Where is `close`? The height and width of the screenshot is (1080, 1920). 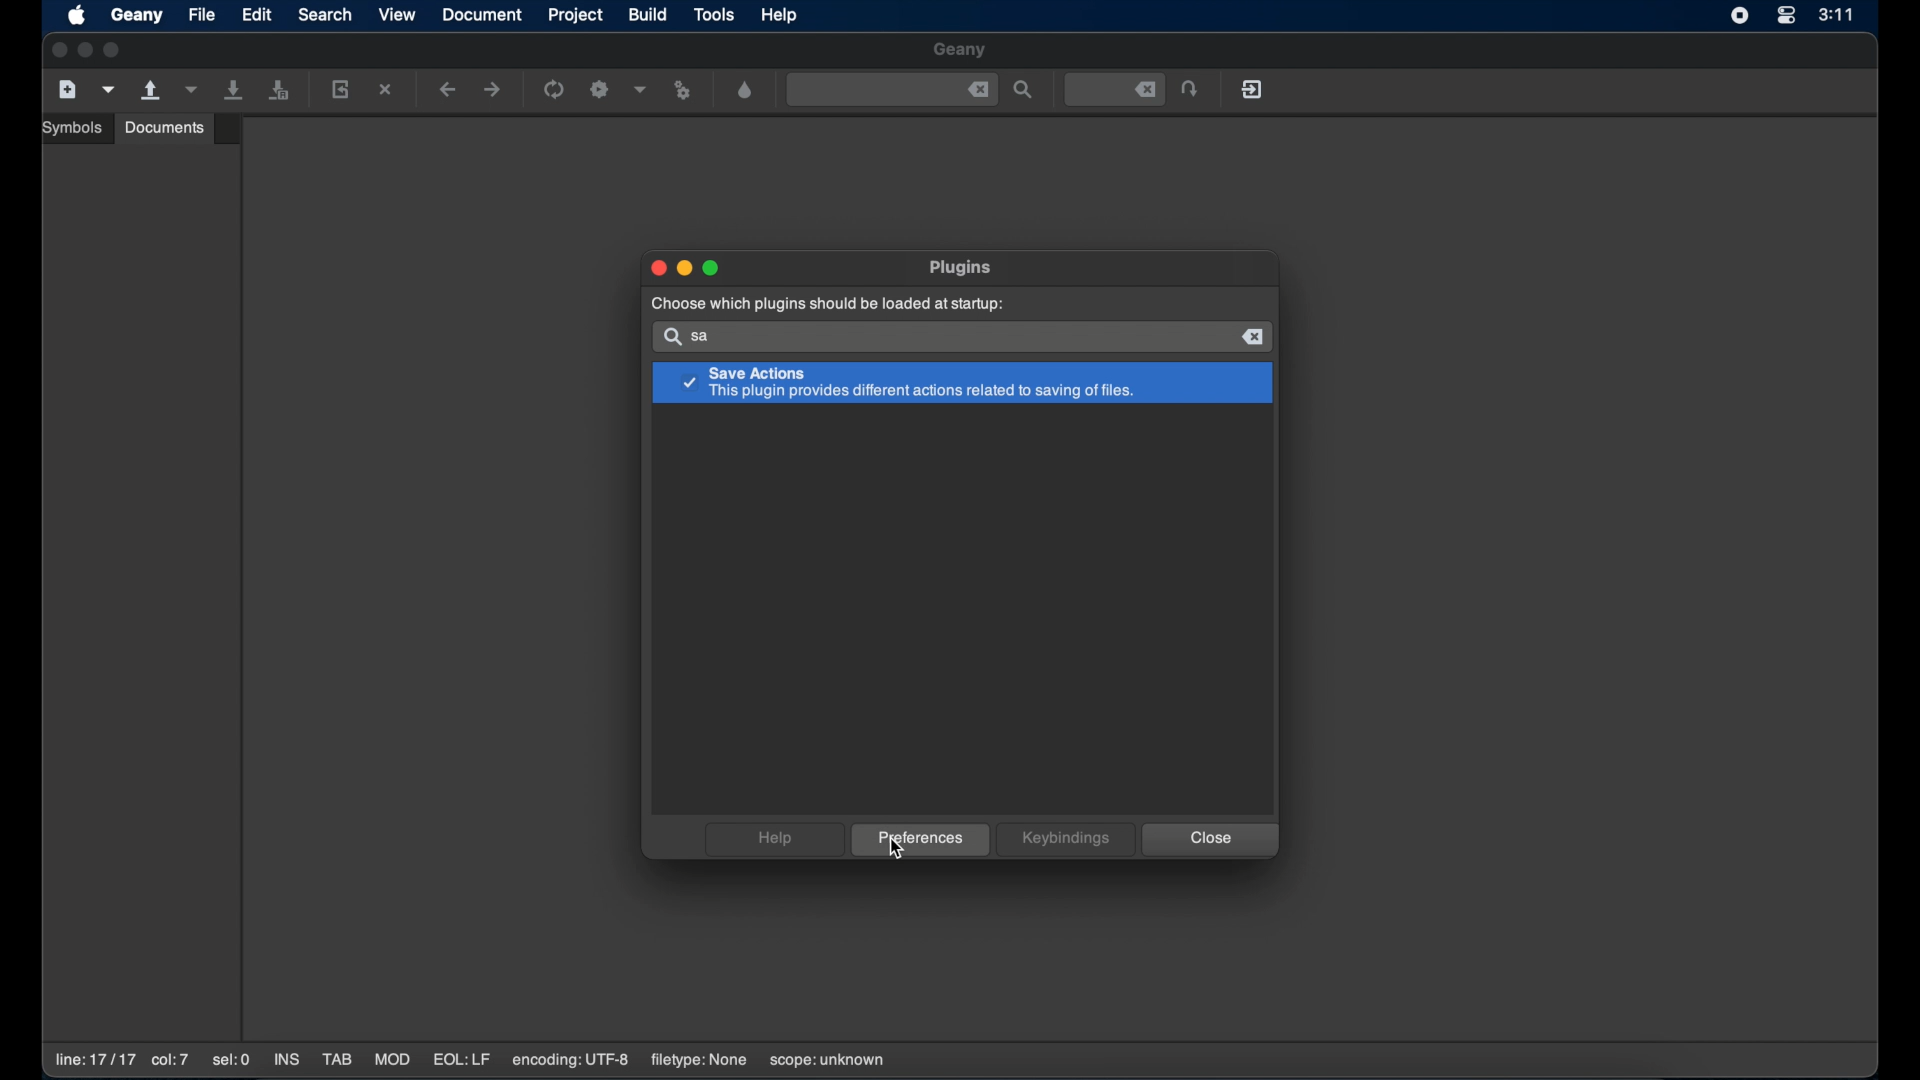 close is located at coordinates (57, 51).